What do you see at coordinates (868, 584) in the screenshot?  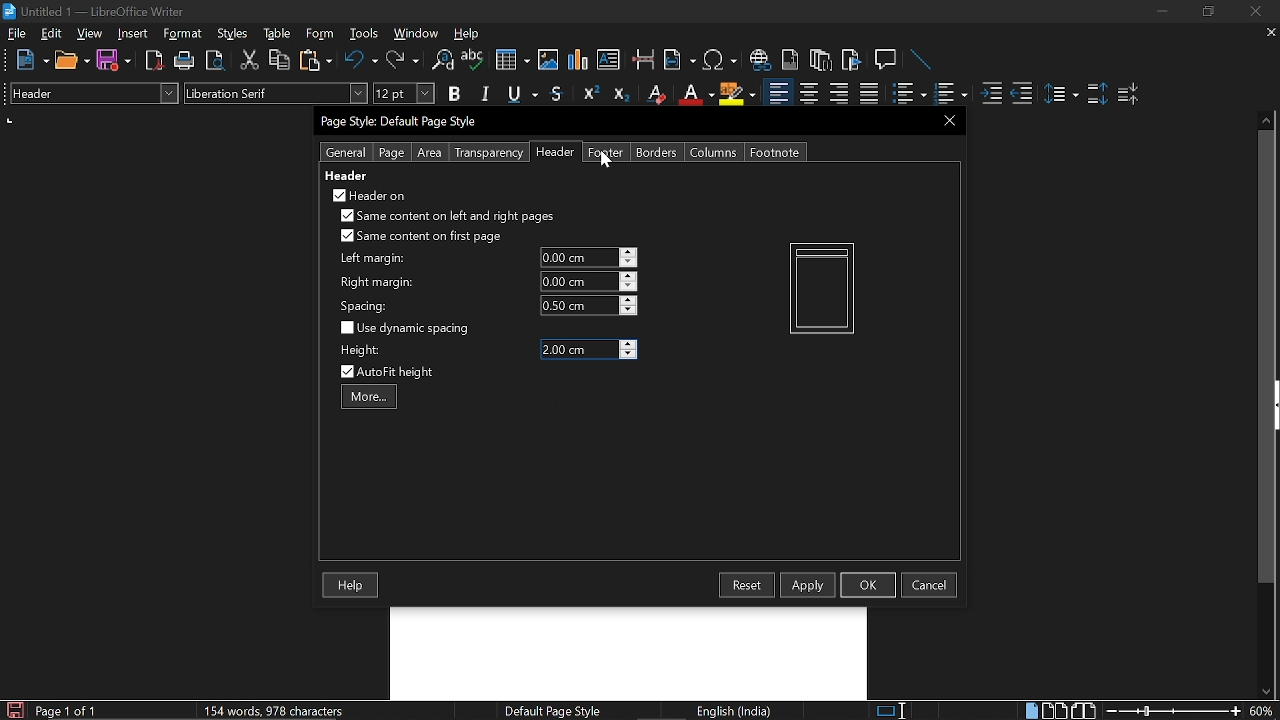 I see `Ok` at bounding box center [868, 584].